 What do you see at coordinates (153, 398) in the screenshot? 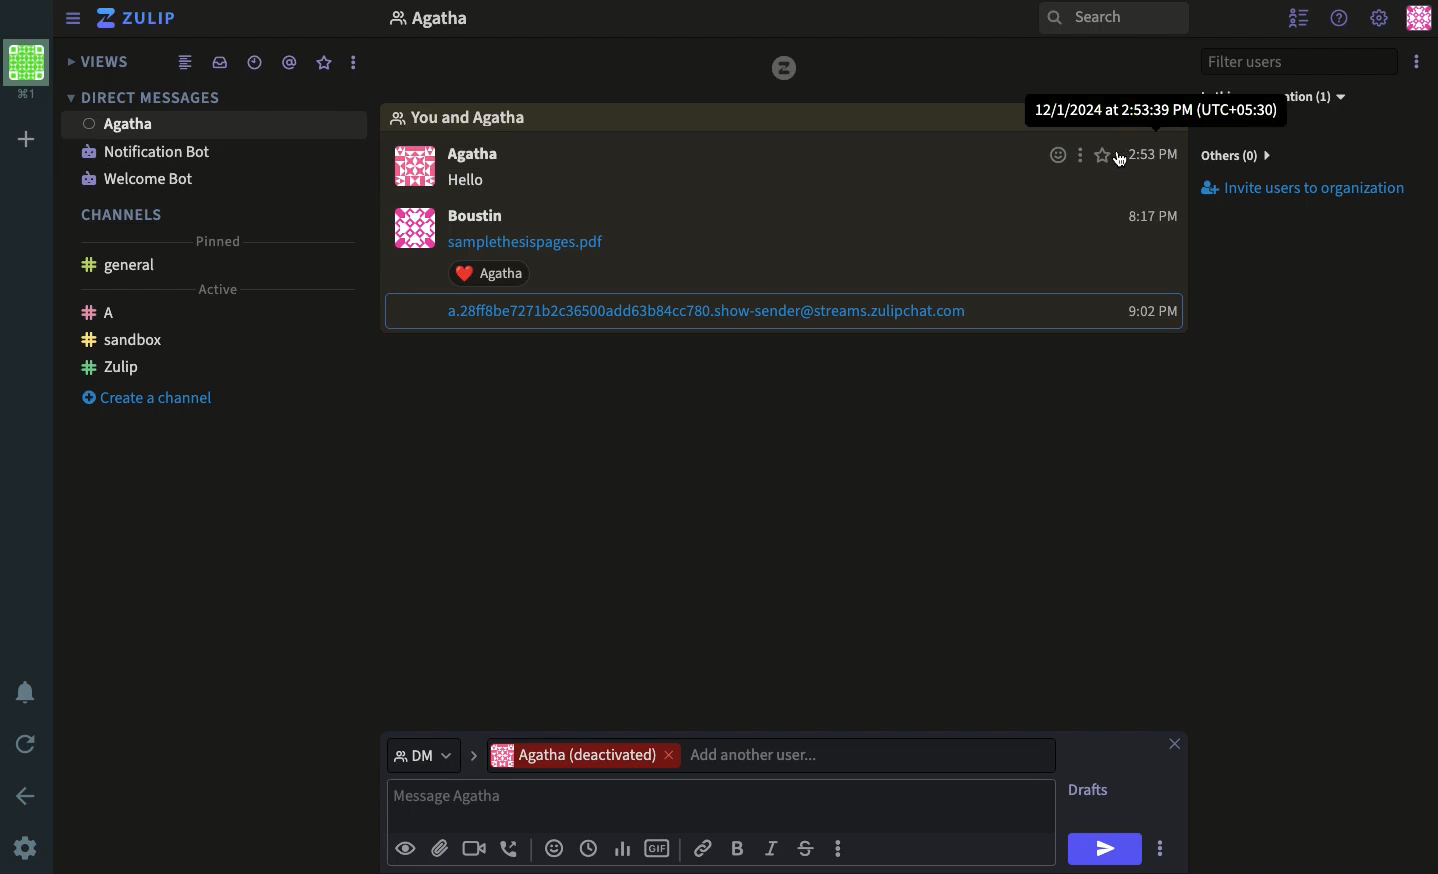
I see `Create a channel` at bounding box center [153, 398].